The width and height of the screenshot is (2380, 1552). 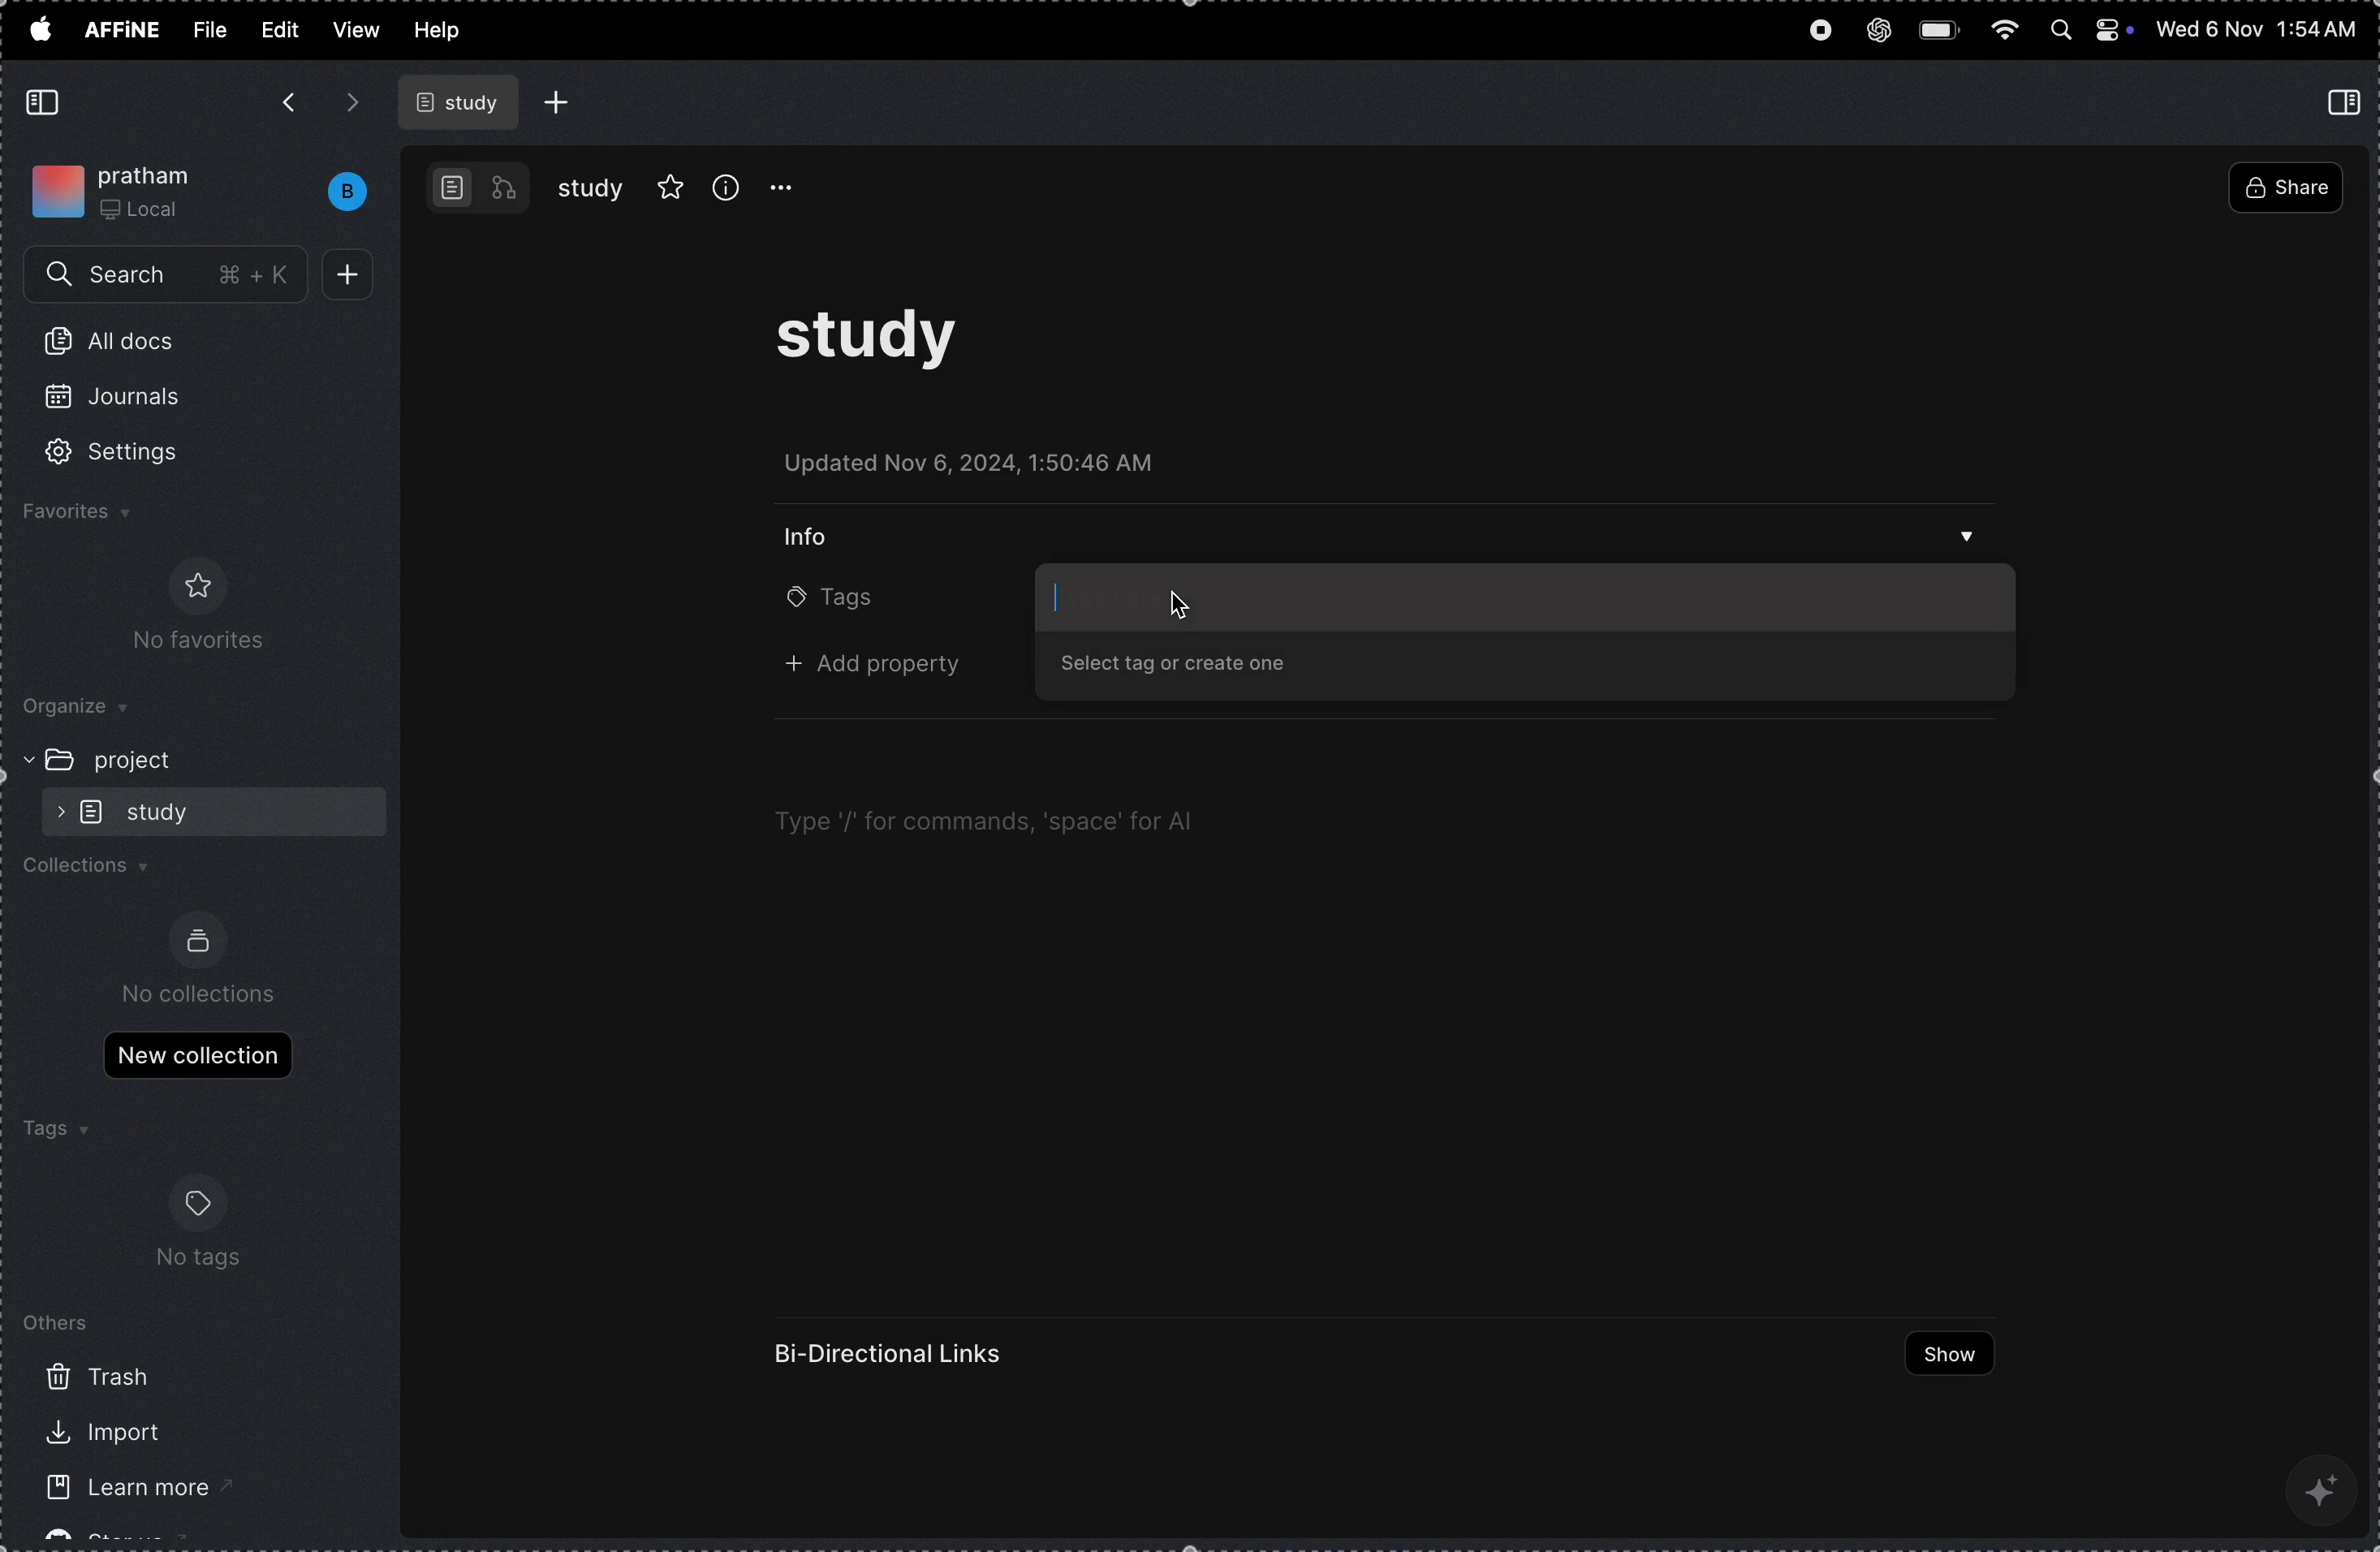 I want to click on project, so click(x=146, y=759).